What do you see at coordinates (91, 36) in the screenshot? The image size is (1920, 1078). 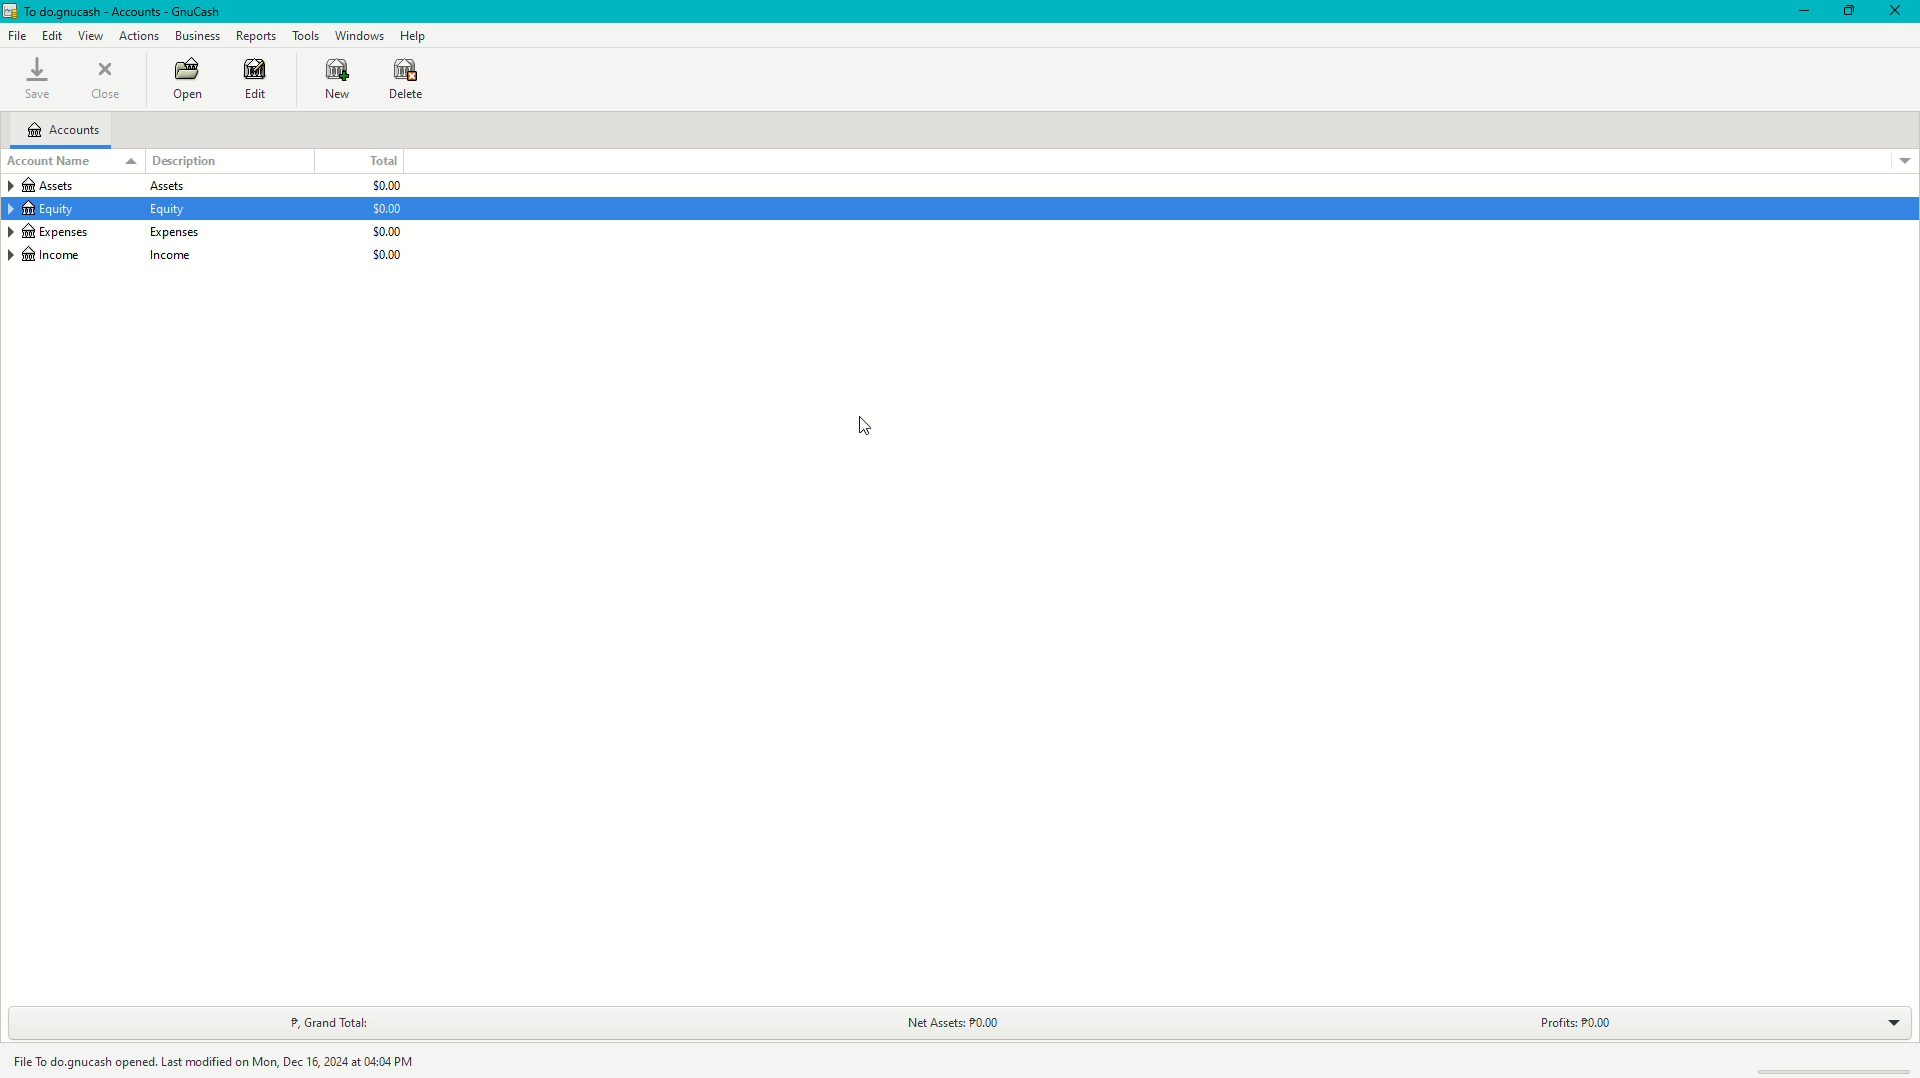 I see `View` at bounding box center [91, 36].